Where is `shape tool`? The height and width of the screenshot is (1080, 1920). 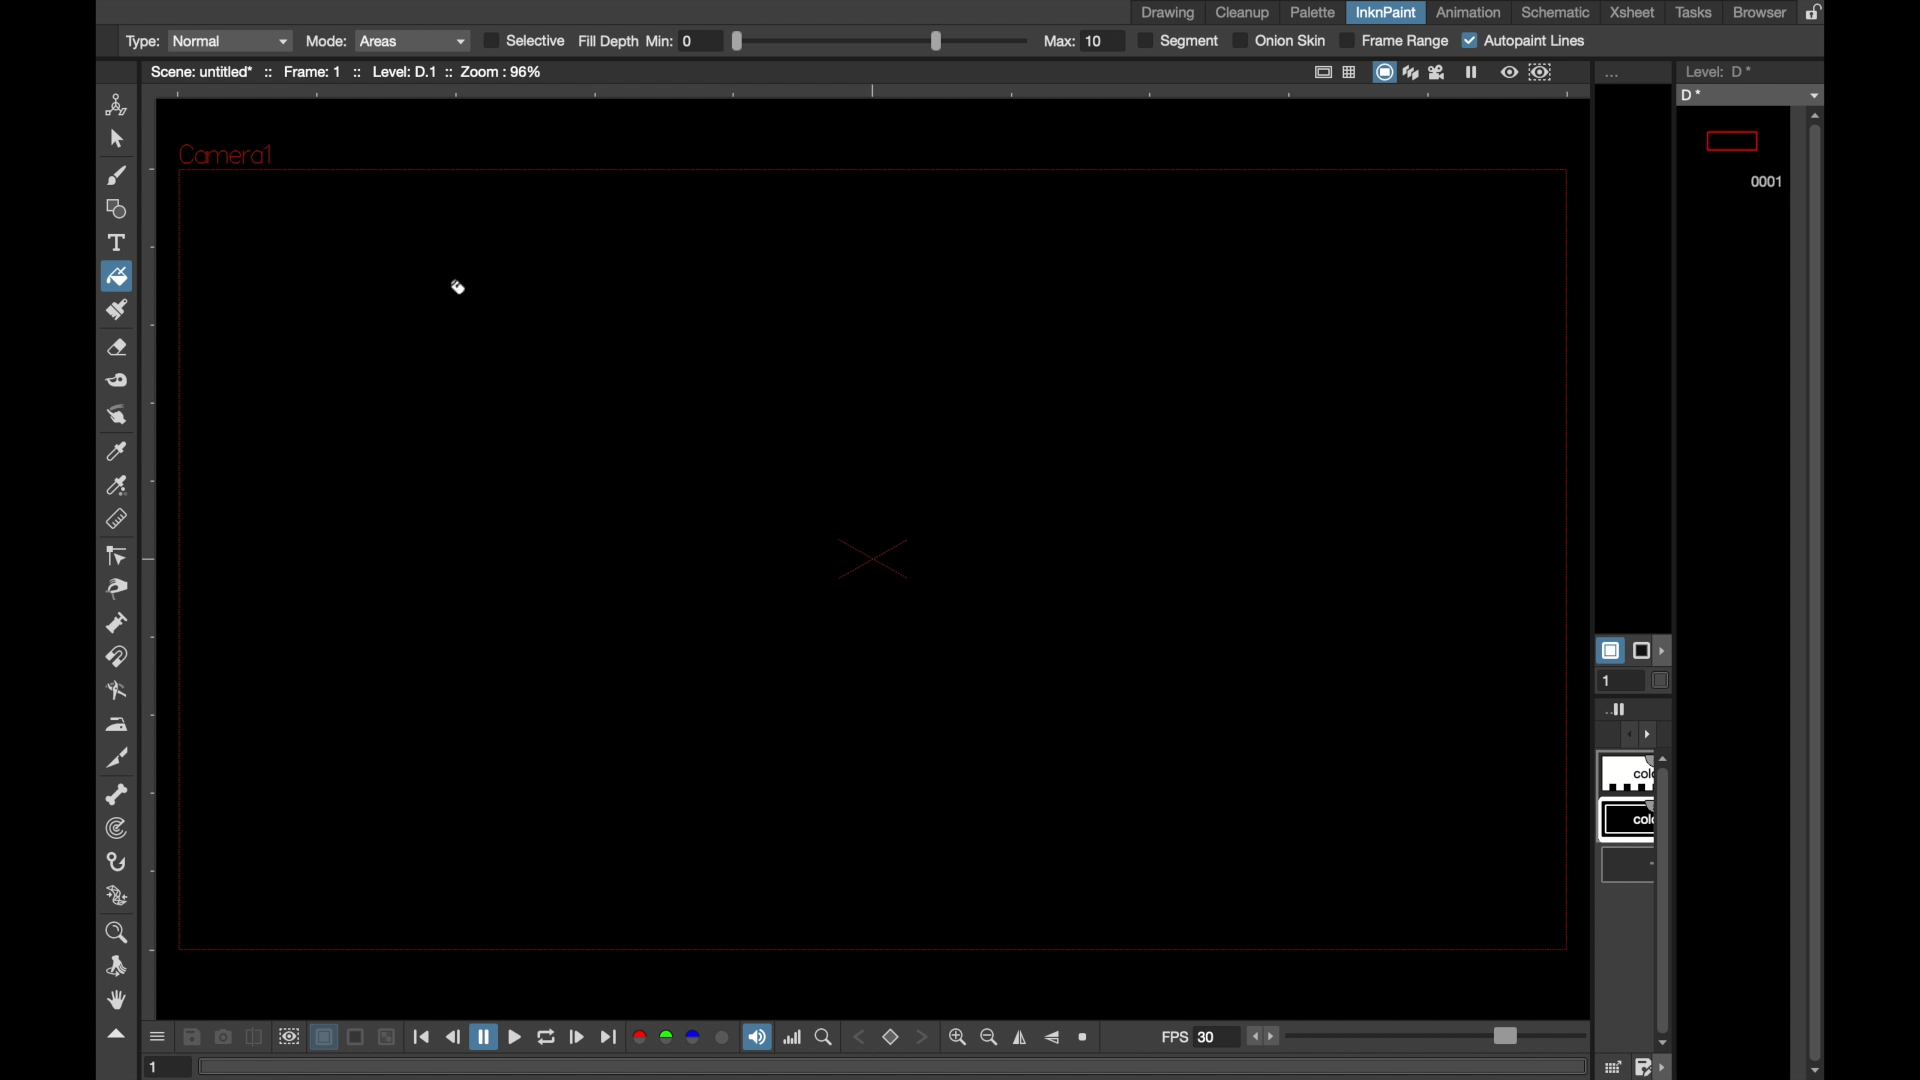 shape tool is located at coordinates (113, 208).